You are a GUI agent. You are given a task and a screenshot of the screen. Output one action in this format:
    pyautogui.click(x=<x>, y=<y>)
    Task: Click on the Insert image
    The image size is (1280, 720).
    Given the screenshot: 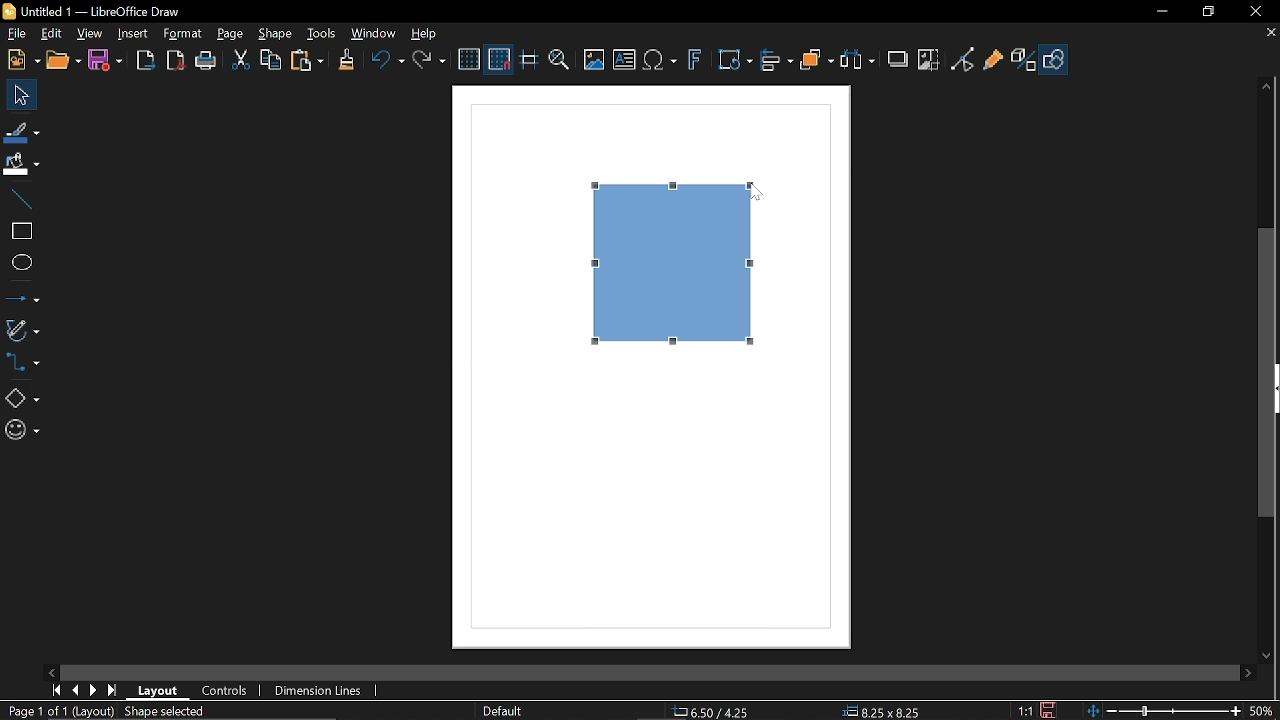 What is the action you would take?
    pyautogui.click(x=592, y=60)
    